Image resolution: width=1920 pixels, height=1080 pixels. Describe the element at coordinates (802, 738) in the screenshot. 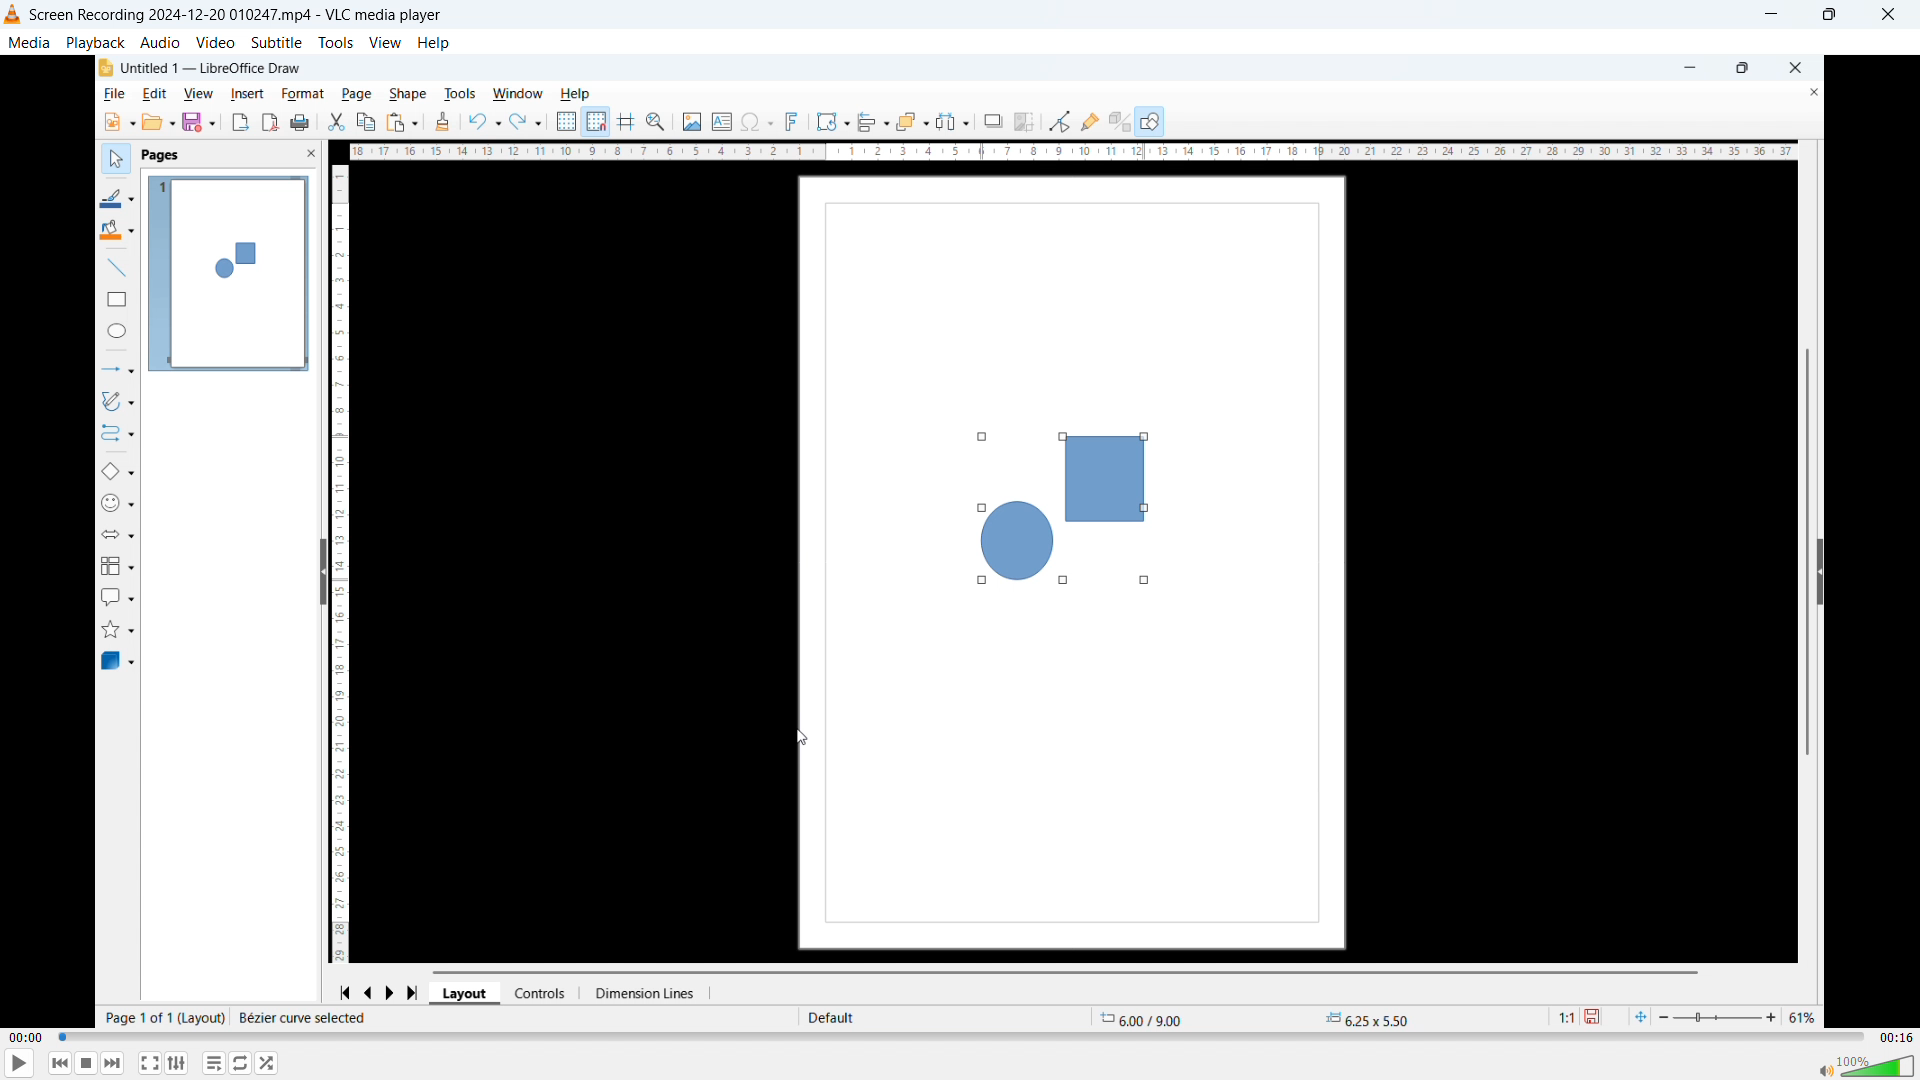

I see `Cursor ` at that location.